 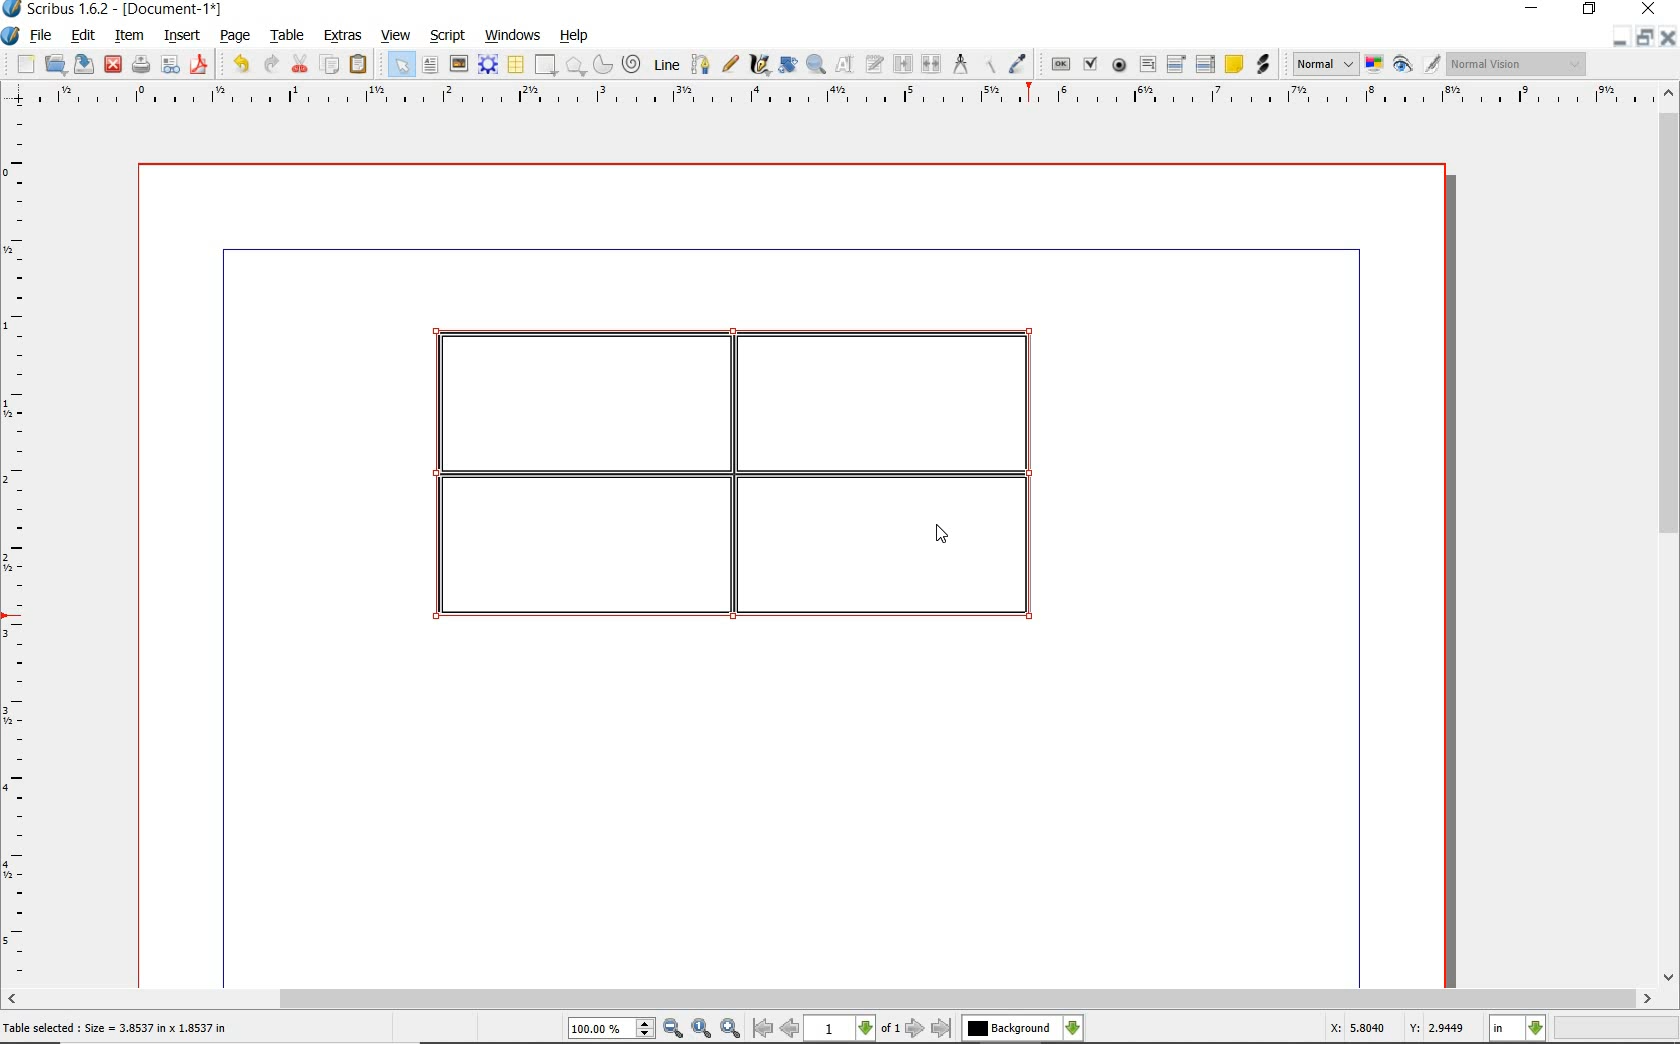 What do you see at coordinates (343, 36) in the screenshot?
I see `extras` at bounding box center [343, 36].